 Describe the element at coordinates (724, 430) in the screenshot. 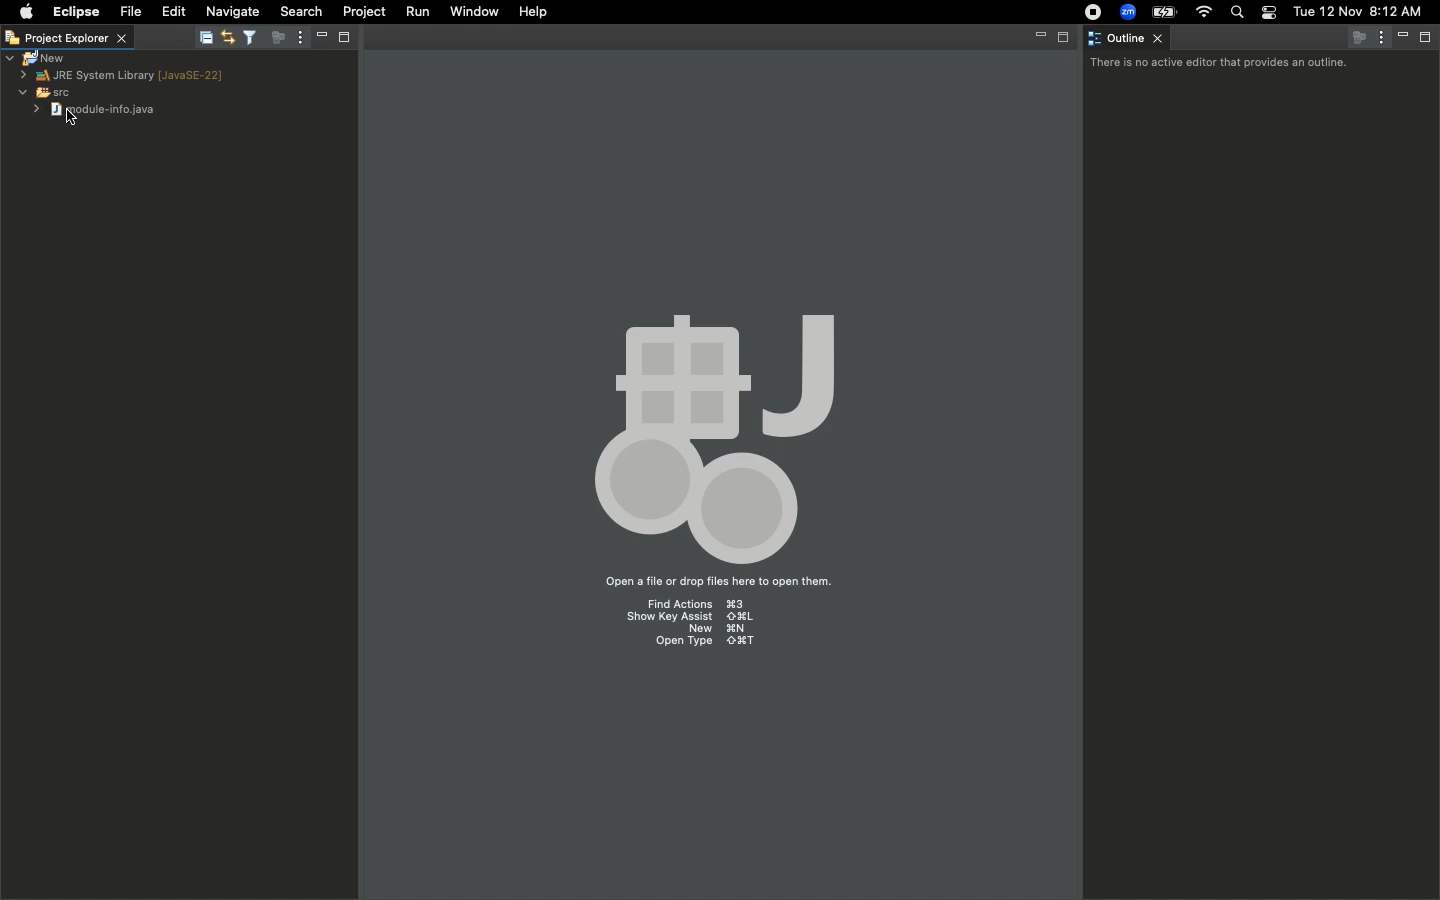

I see `Emblem` at that location.